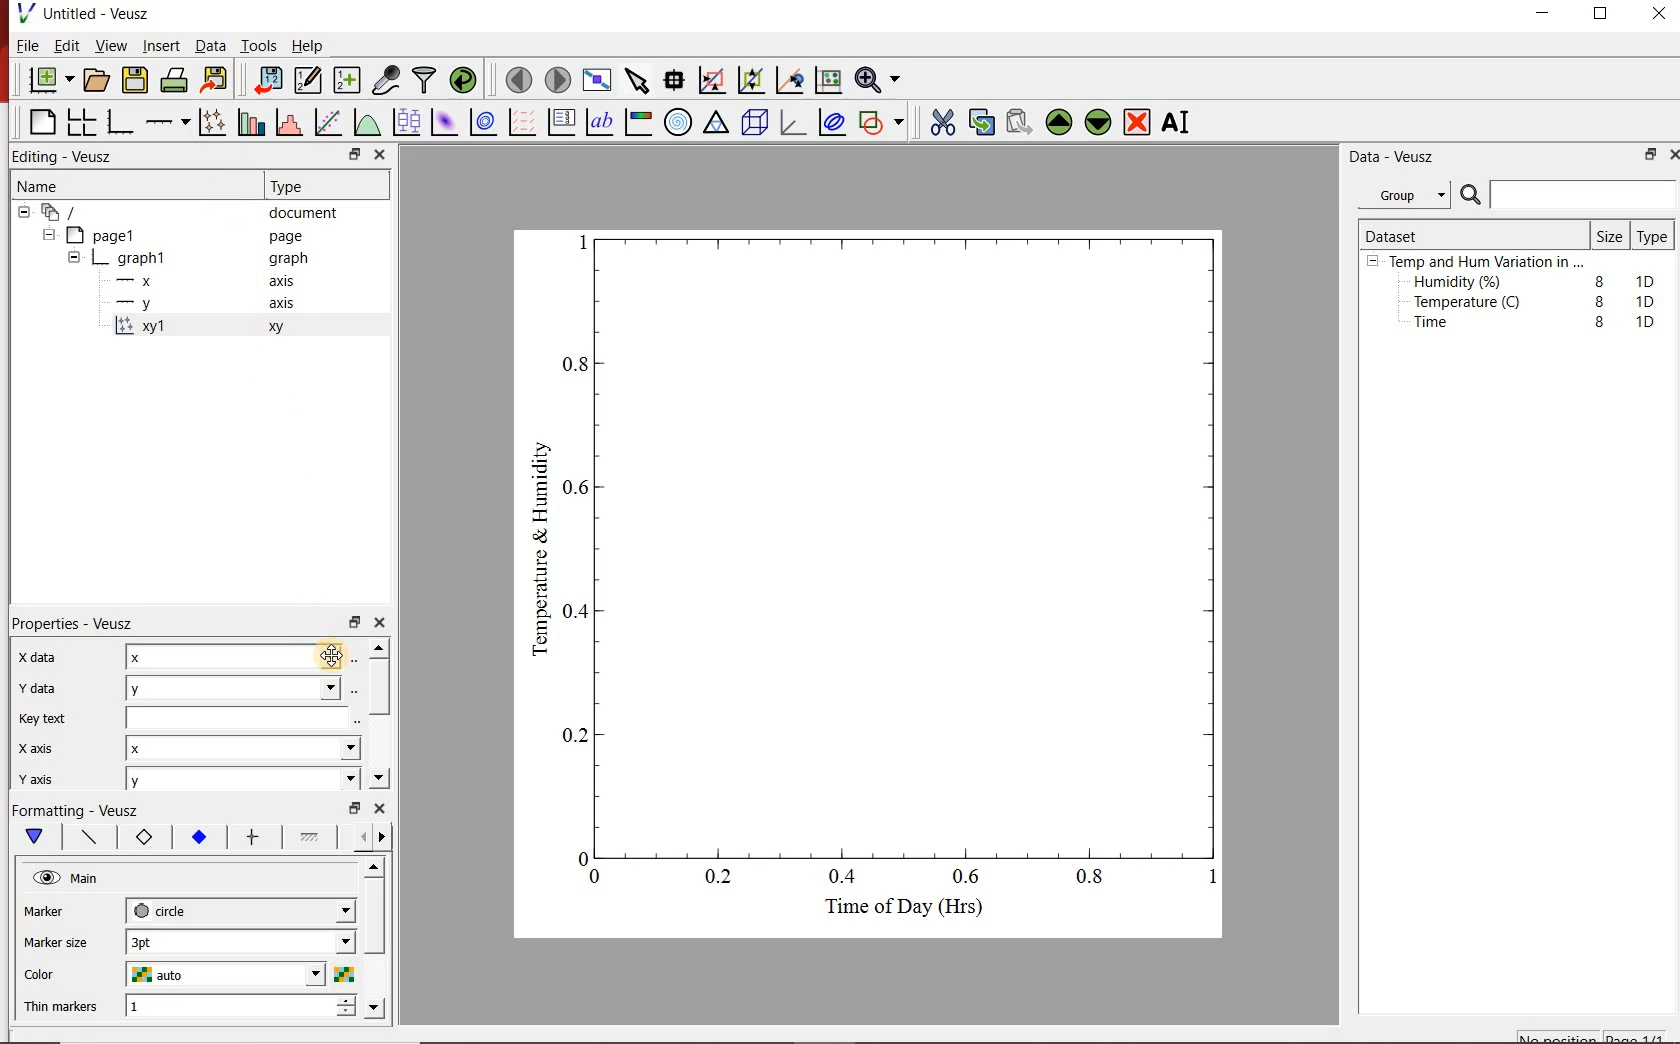 This screenshot has width=1680, height=1044. Describe the element at coordinates (579, 492) in the screenshot. I see `0.6` at that location.